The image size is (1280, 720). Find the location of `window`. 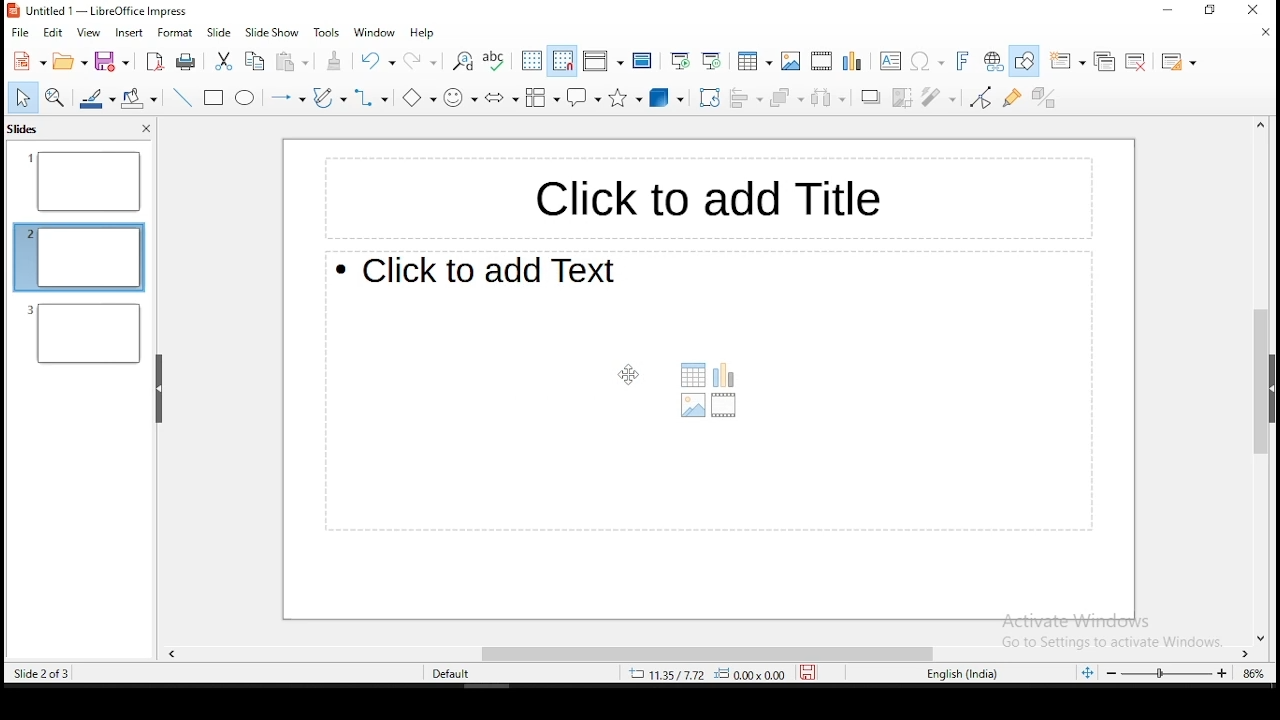

window is located at coordinates (375, 32).